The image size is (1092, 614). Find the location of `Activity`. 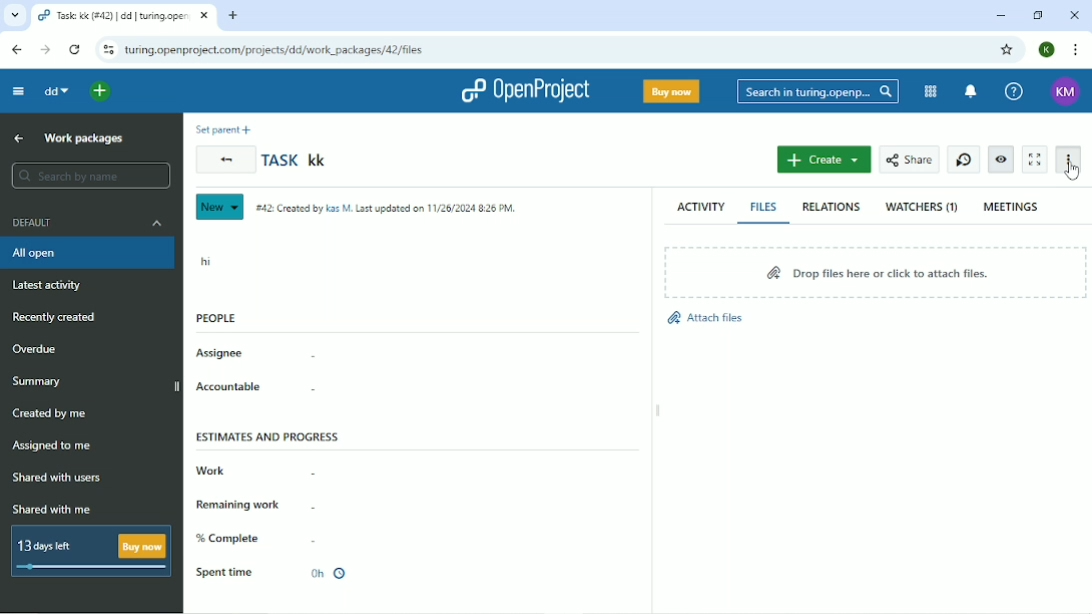

Activity is located at coordinates (702, 208).